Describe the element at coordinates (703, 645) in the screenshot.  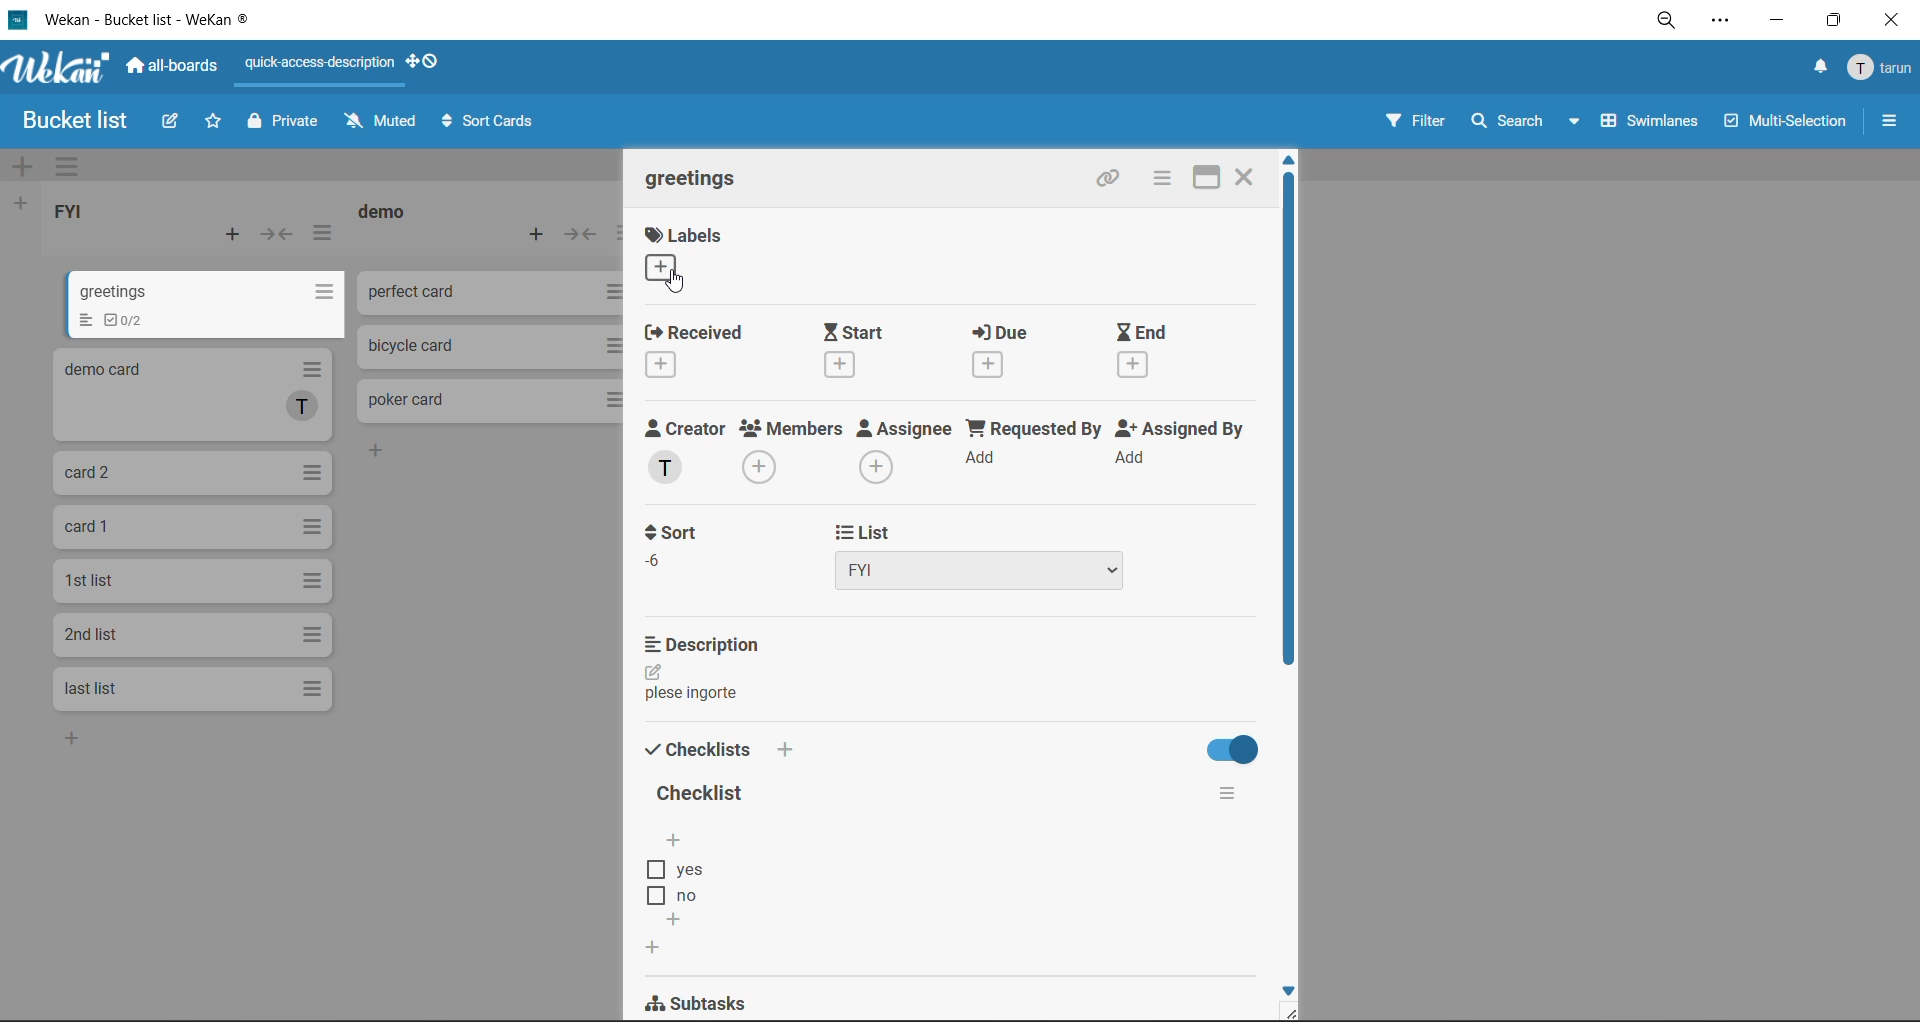
I see `description` at that location.